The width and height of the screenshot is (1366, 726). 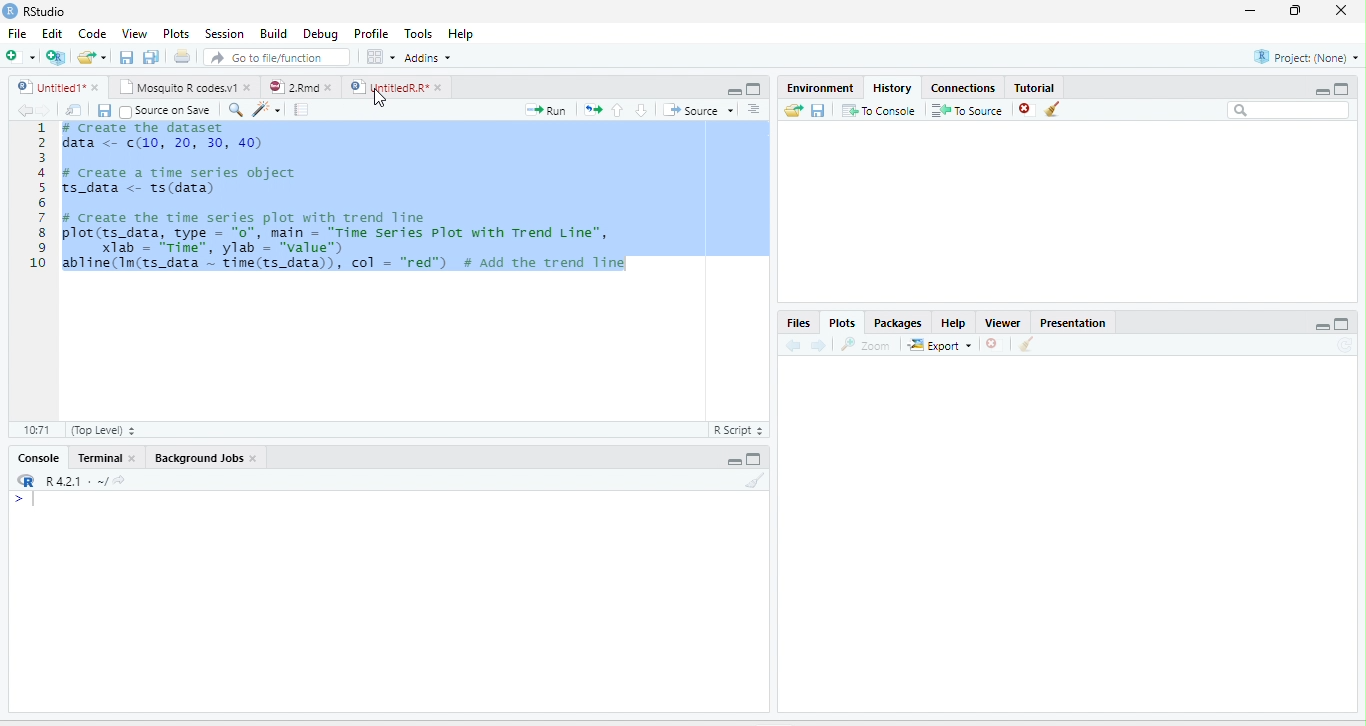 What do you see at coordinates (867, 344) in the screenshot?
I see `Zoom` at bounding box center [867, 344].